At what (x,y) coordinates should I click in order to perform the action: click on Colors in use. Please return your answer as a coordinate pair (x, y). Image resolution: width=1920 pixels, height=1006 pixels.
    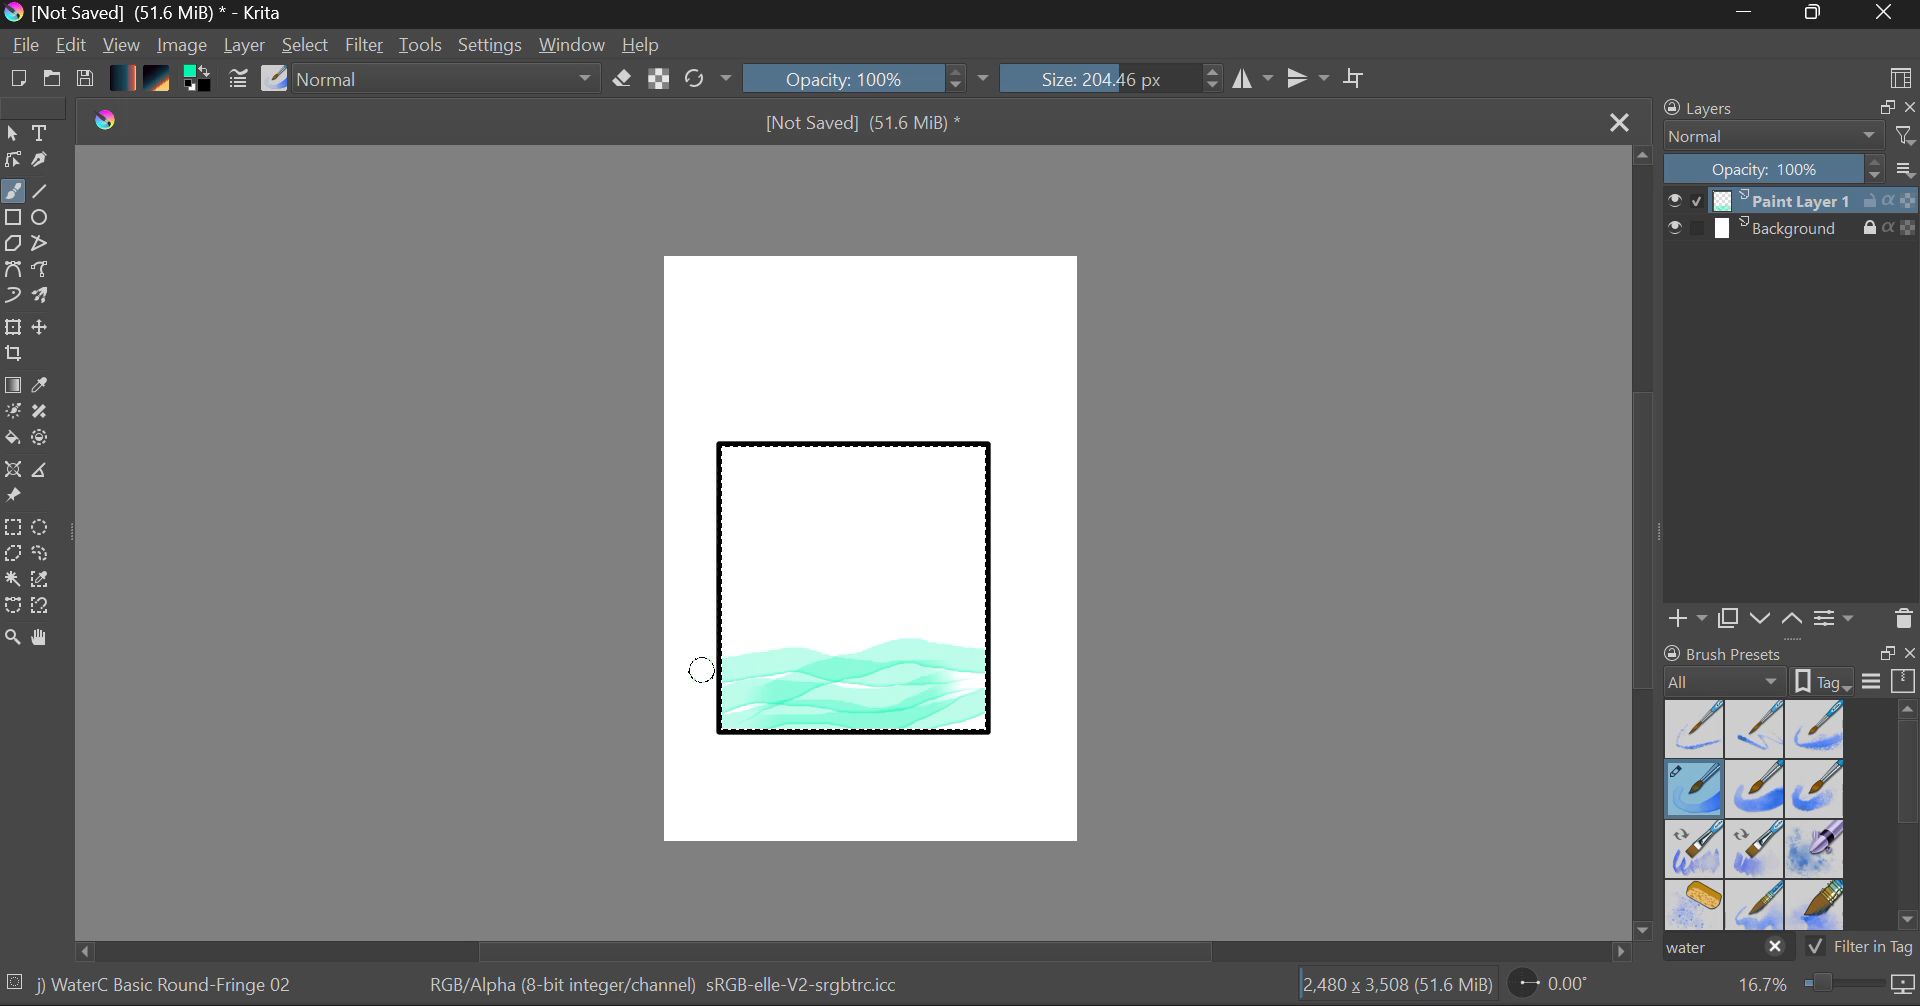
    Looking at the image, I should click on (199, 80).